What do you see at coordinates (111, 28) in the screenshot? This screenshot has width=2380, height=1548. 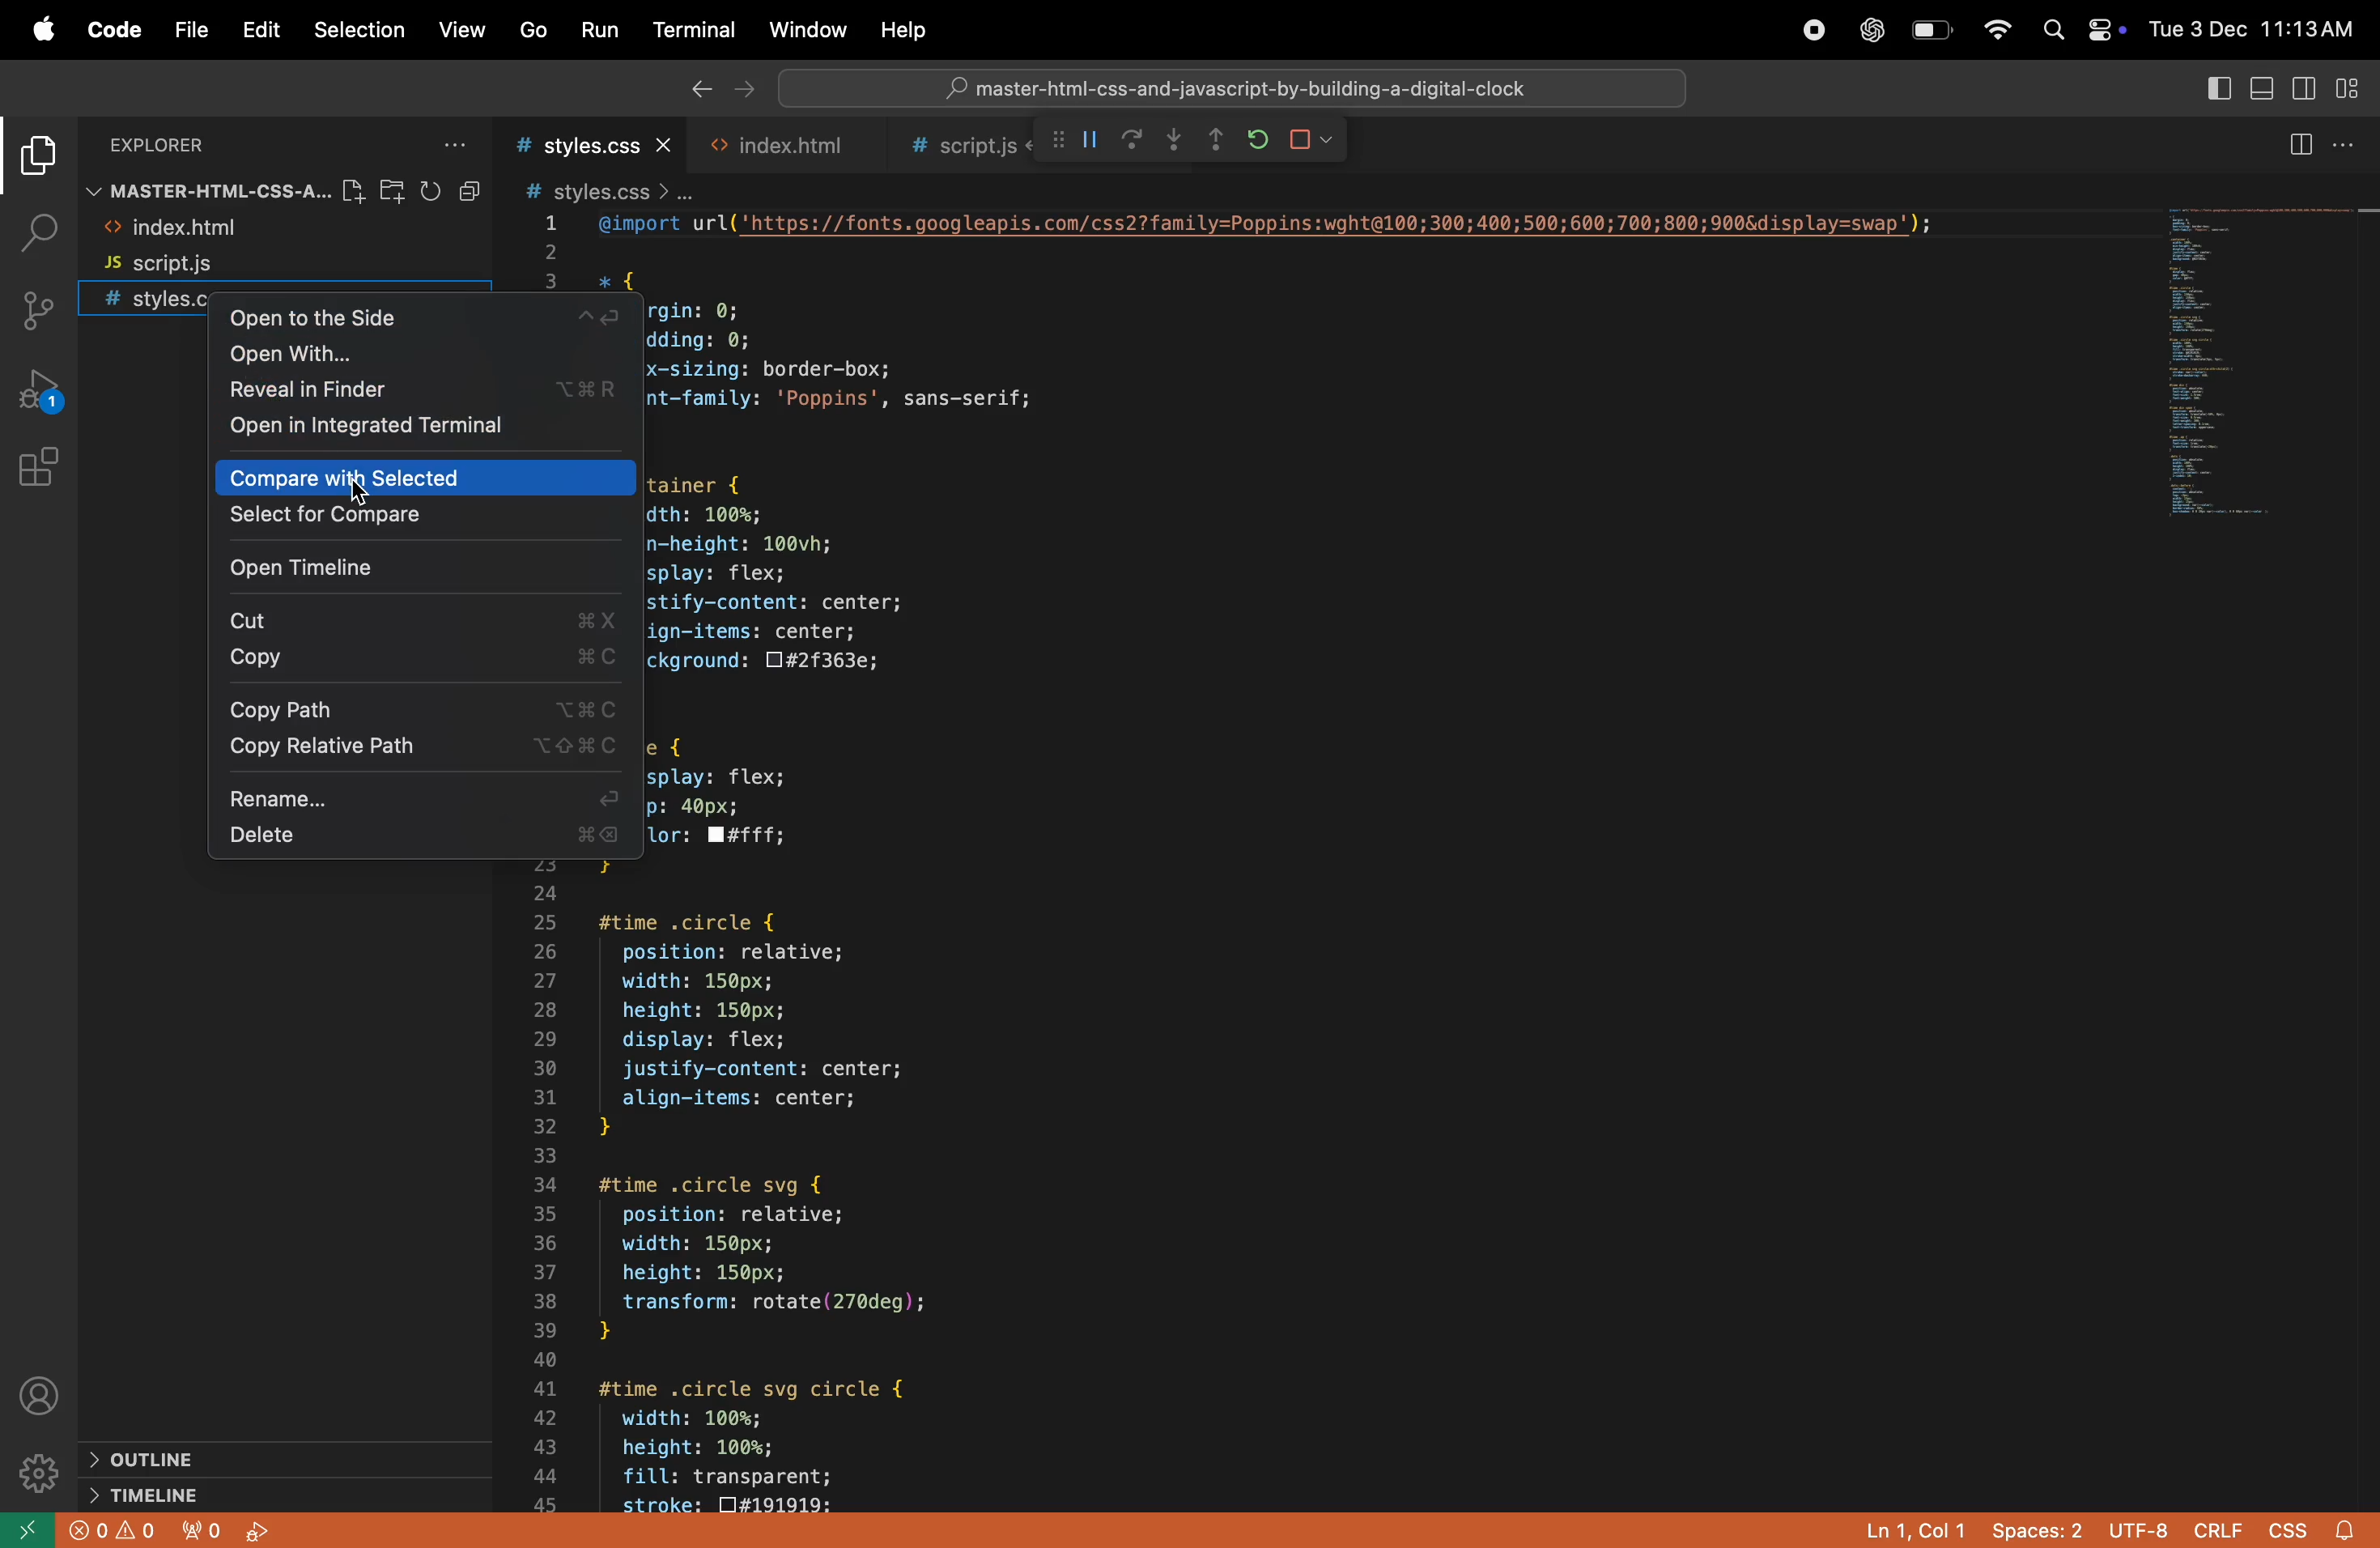 I see `code` at bounding box center [111, 28].